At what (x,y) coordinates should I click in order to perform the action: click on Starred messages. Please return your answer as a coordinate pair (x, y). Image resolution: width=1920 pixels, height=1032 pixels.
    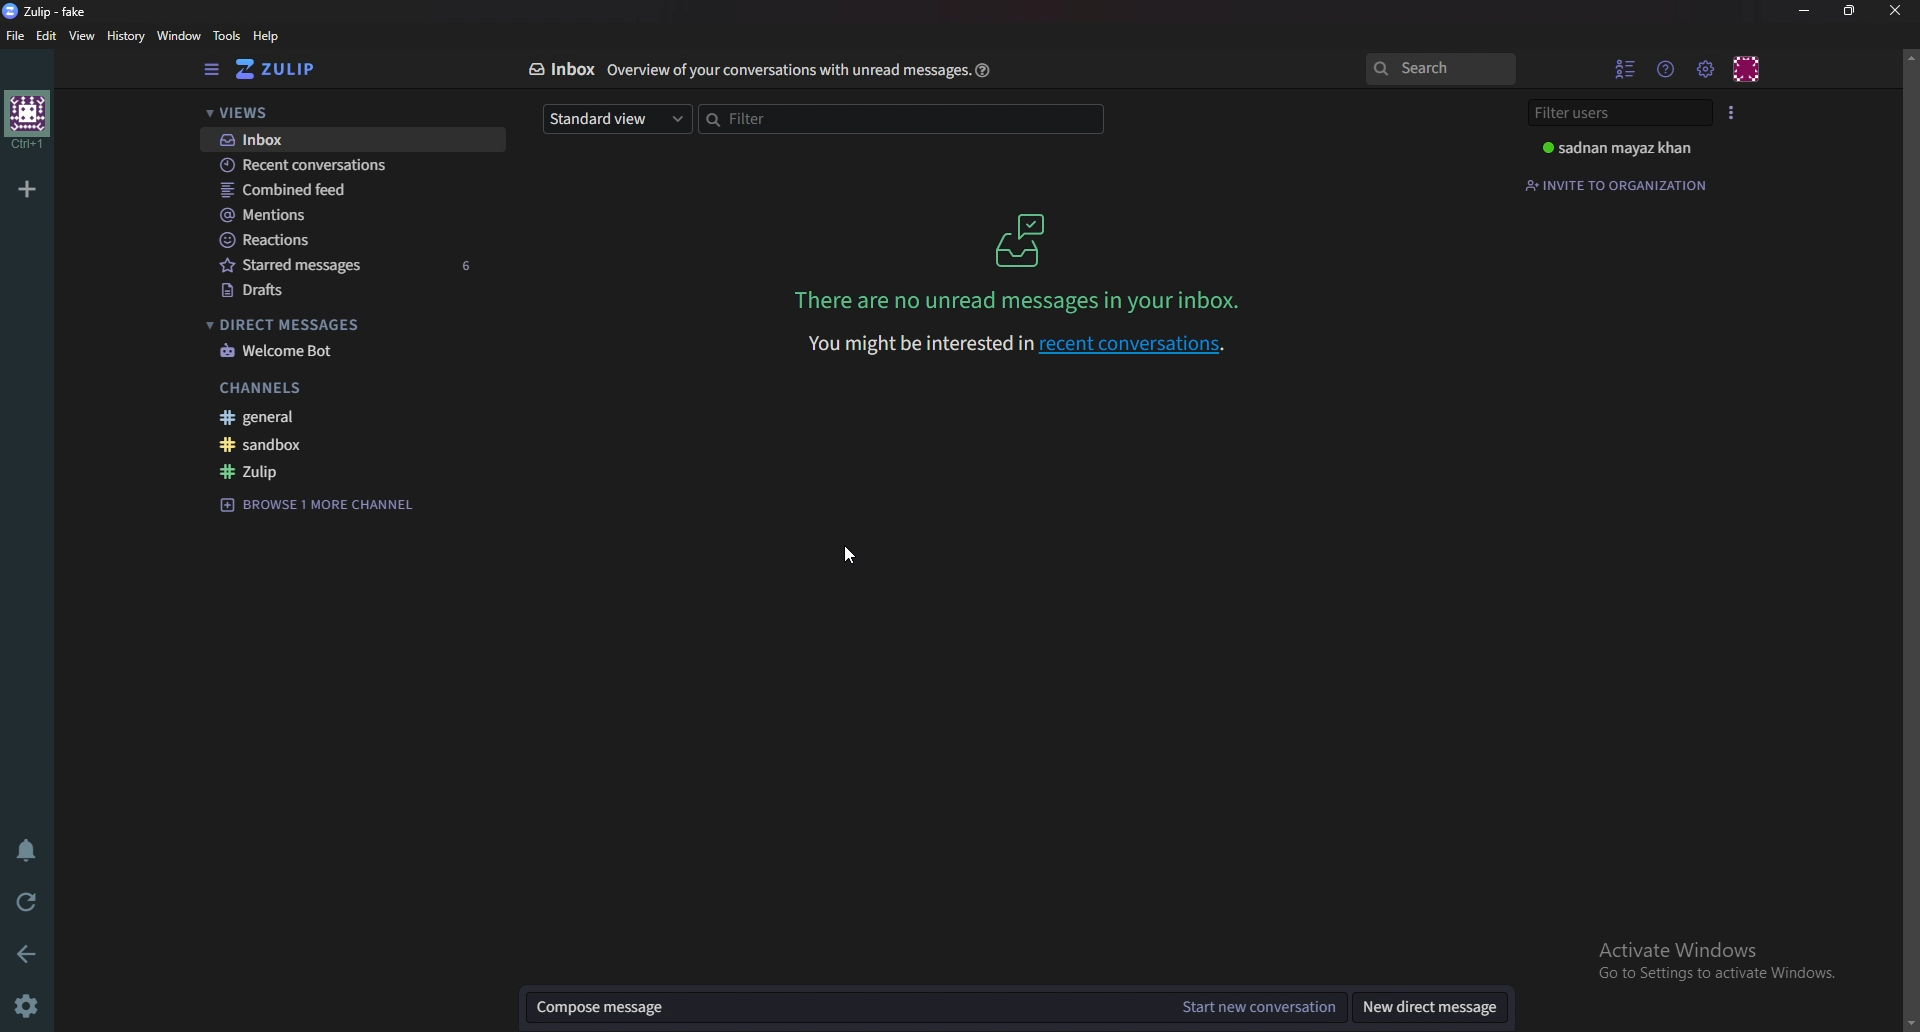
    Looking at the image, I should click on (359, 265).